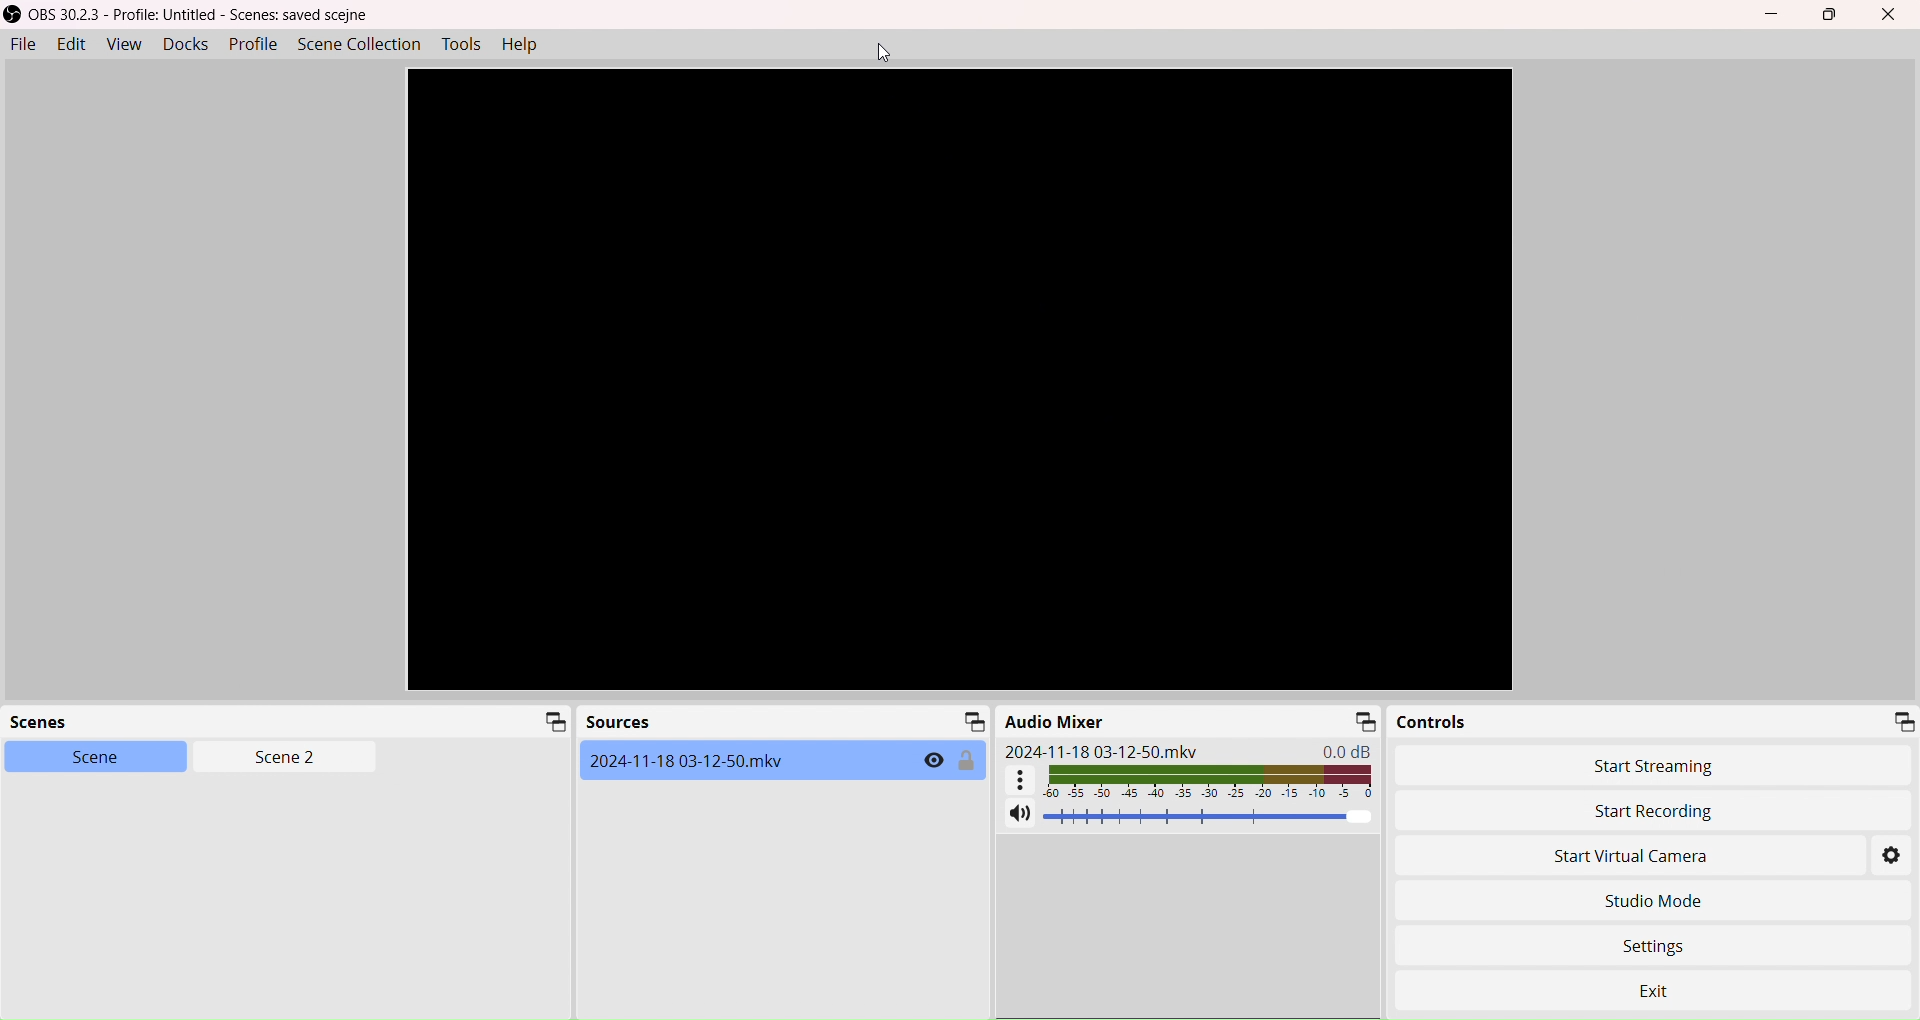  I want to click on File, so click(22, 45).